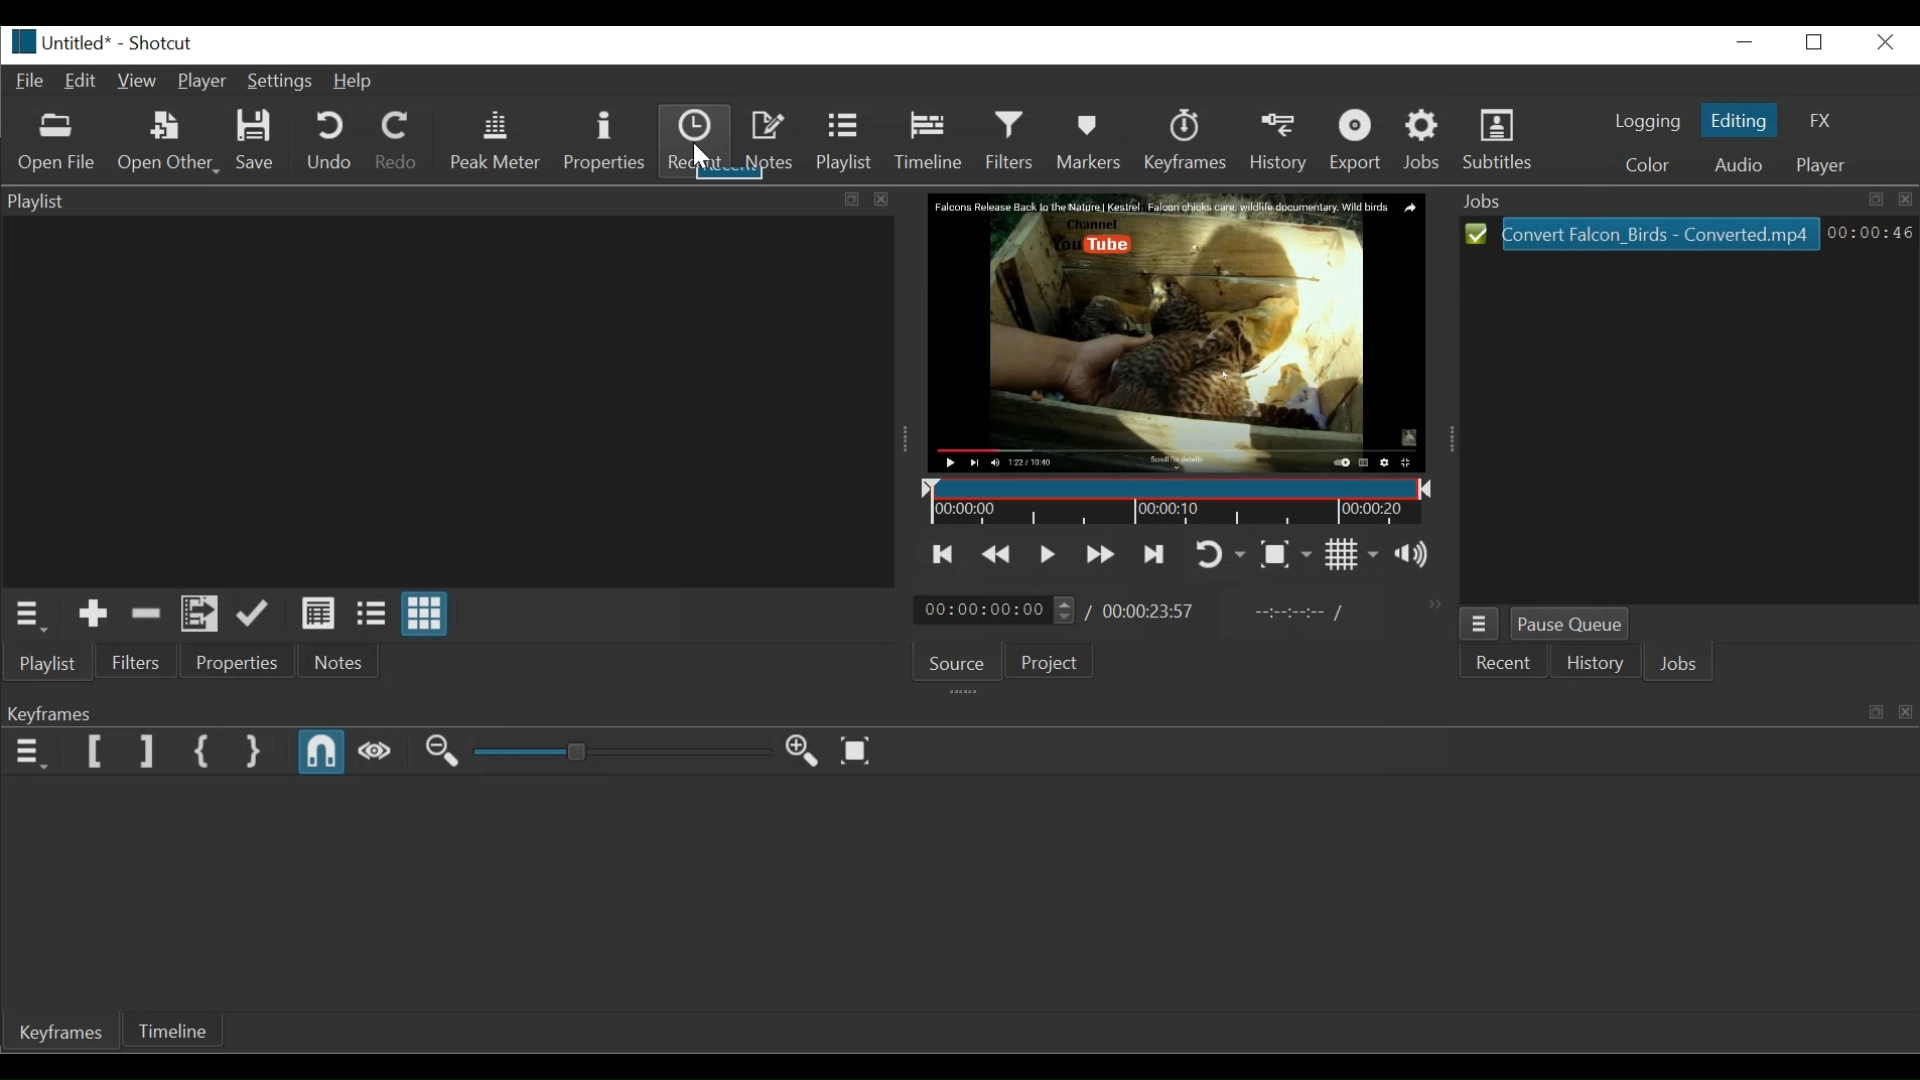 This screenshot has width=1920, height=1080. I want to click on Jobs Menu, so click(1426, 137).